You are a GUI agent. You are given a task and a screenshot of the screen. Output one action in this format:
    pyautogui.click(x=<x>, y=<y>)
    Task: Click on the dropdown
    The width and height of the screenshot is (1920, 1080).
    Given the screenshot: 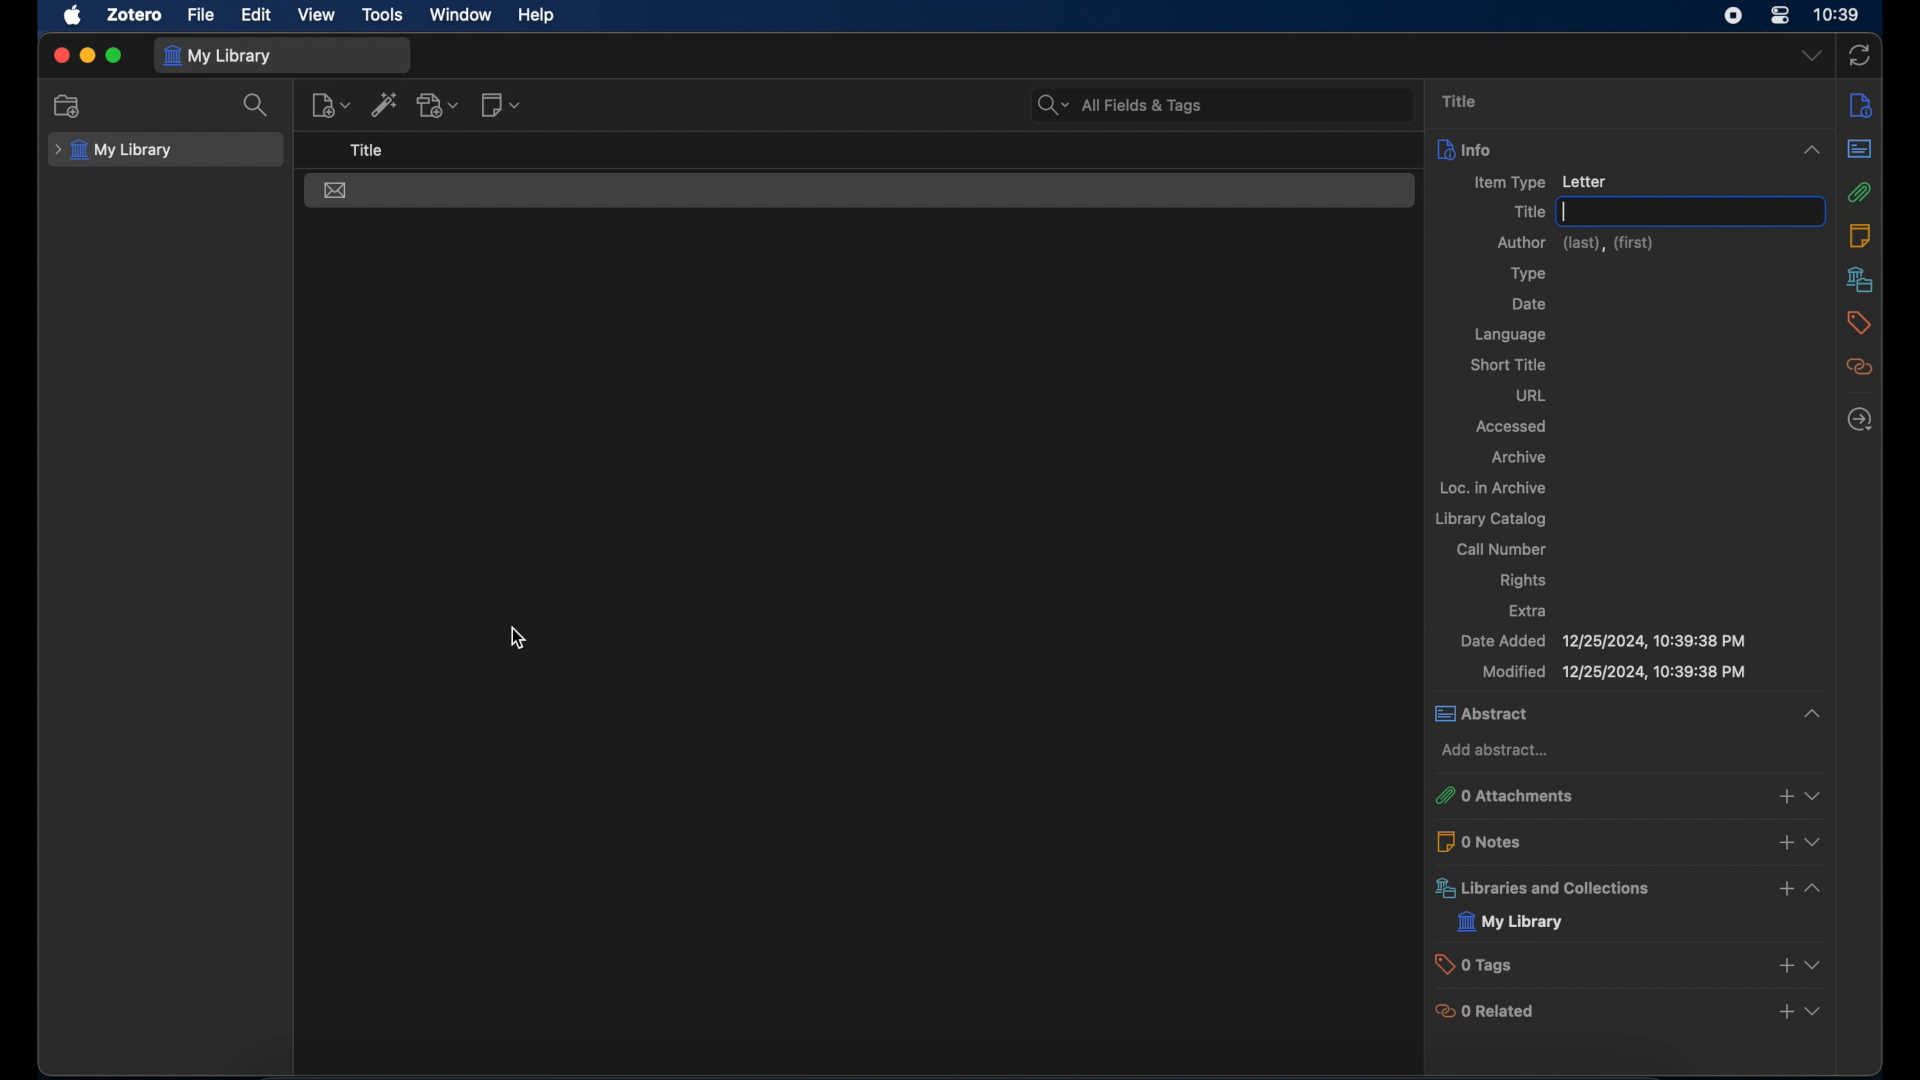 What is the action you would take?
    pyautogui.click(x=1812, y=55)
    